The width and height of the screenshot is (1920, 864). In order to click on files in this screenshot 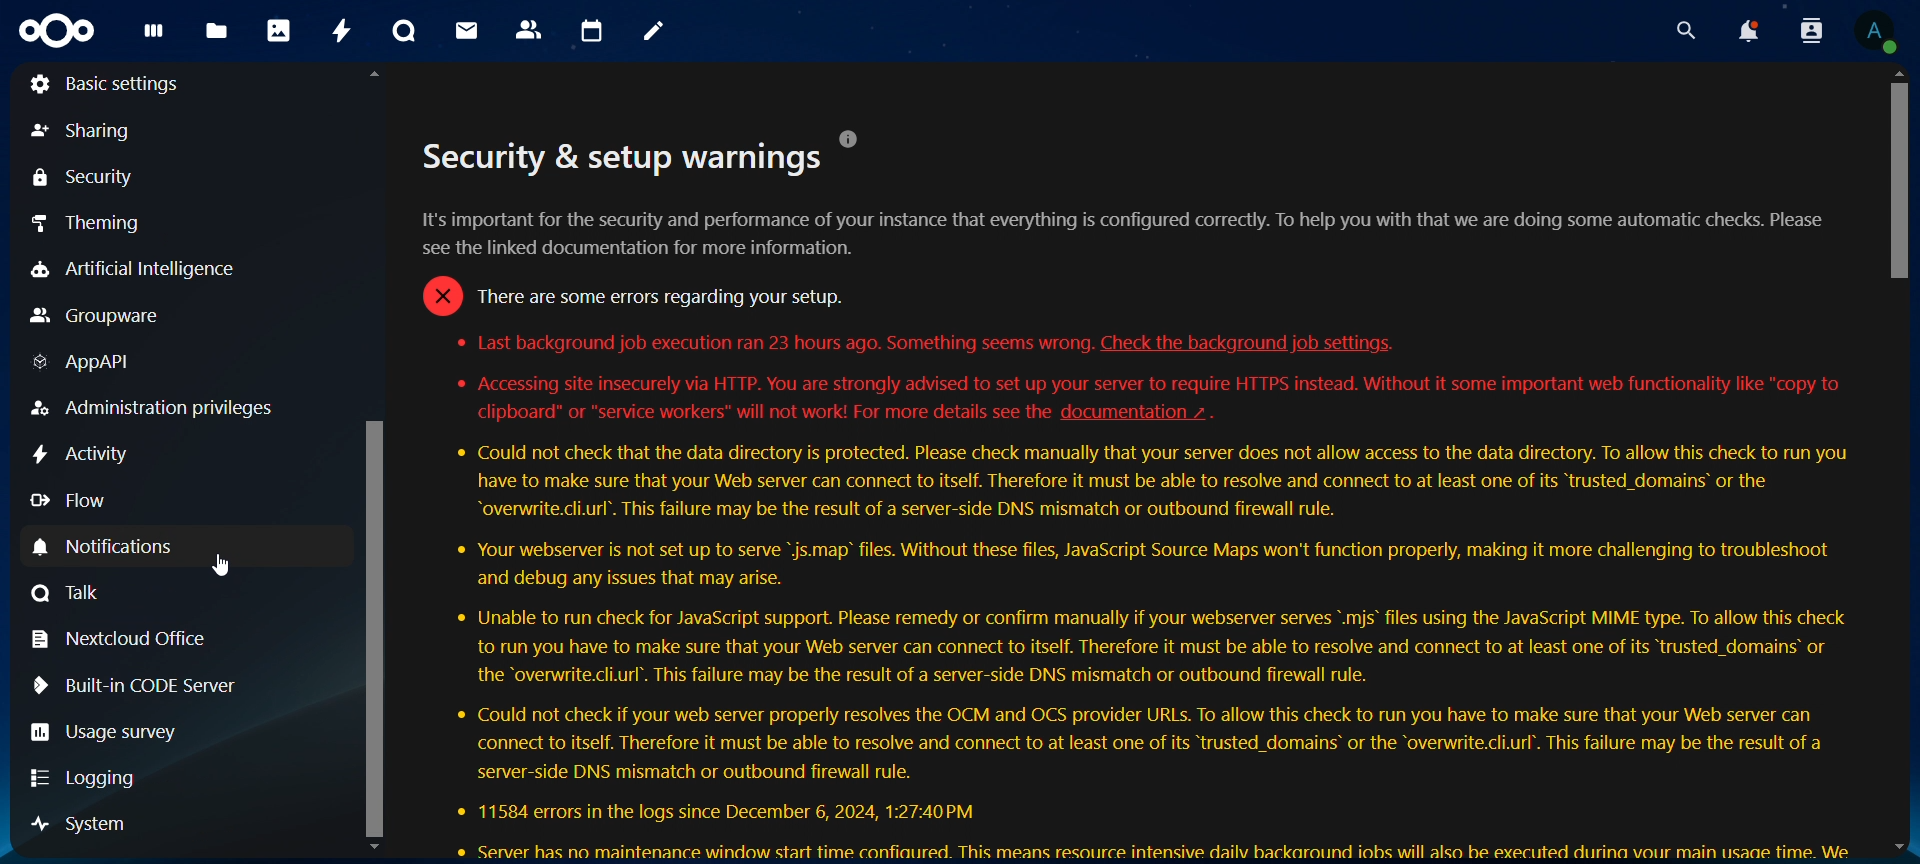, I will do `click(216, 30)`.